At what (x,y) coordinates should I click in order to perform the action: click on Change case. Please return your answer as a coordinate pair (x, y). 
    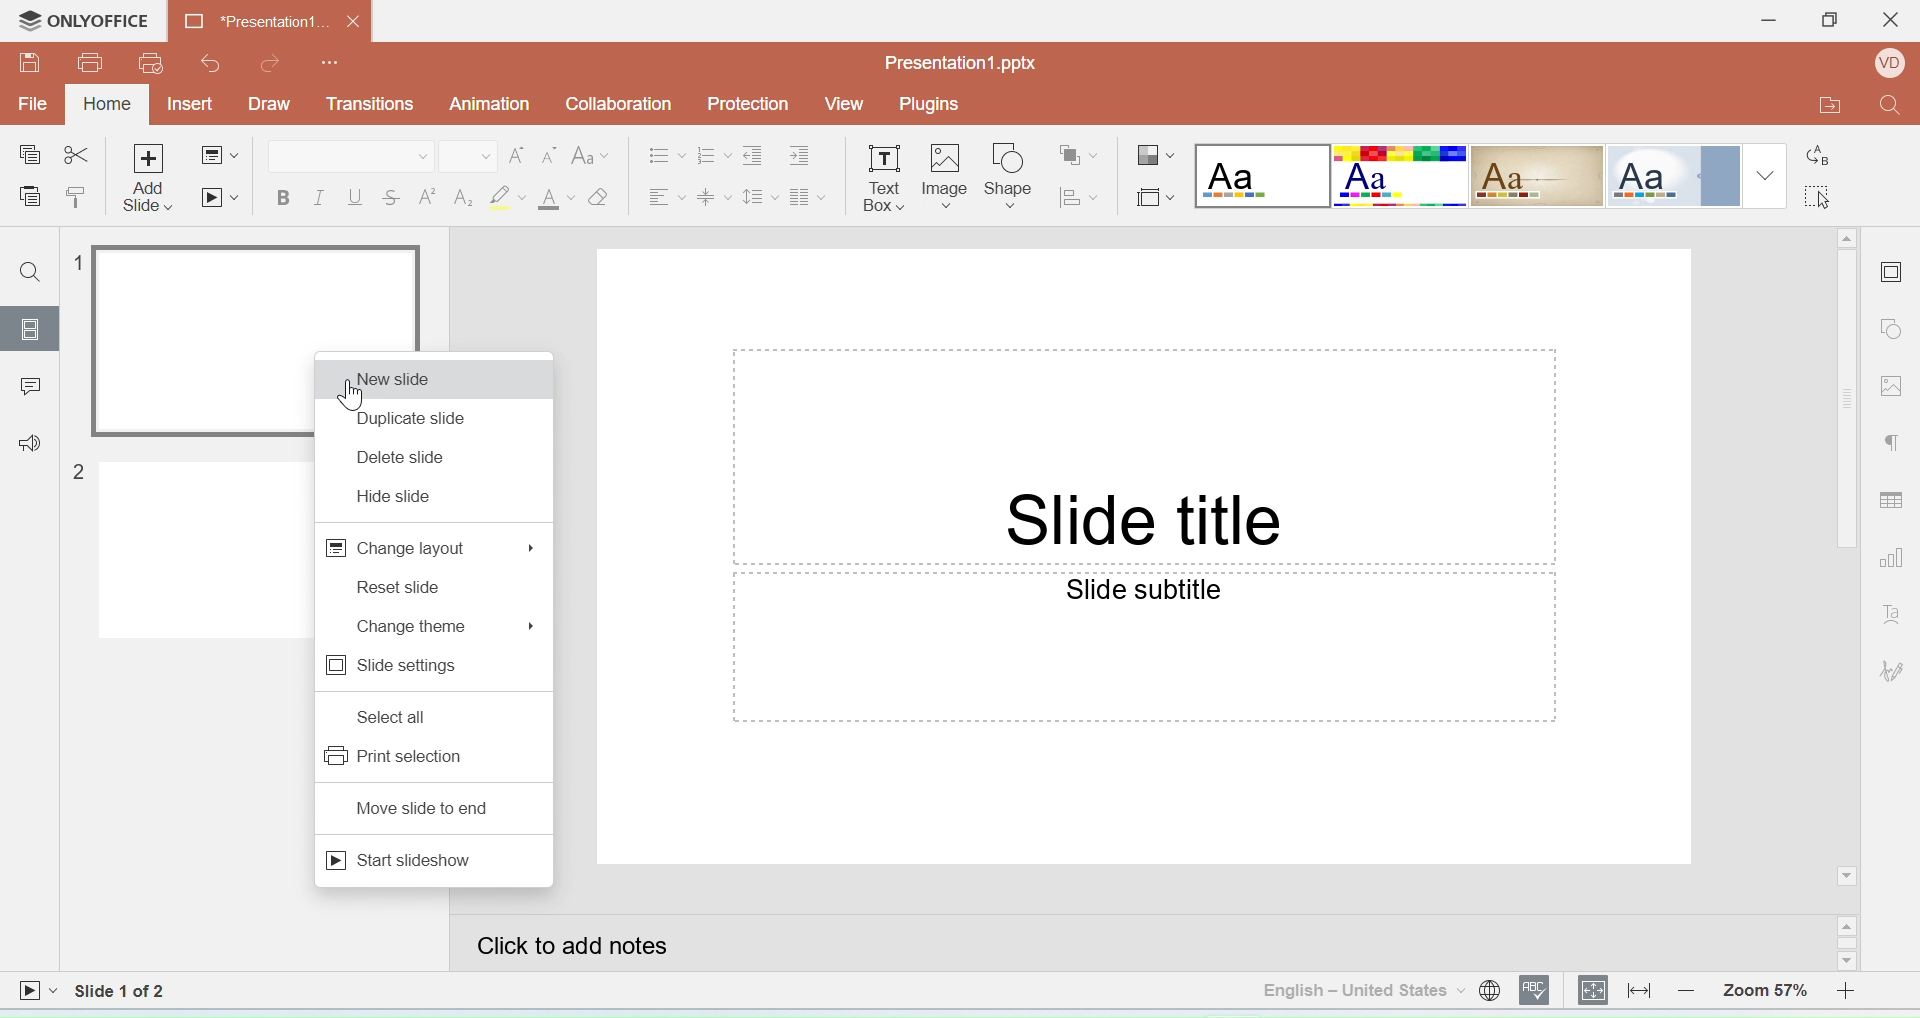
    Looking at the image, I should click on (592, 155).